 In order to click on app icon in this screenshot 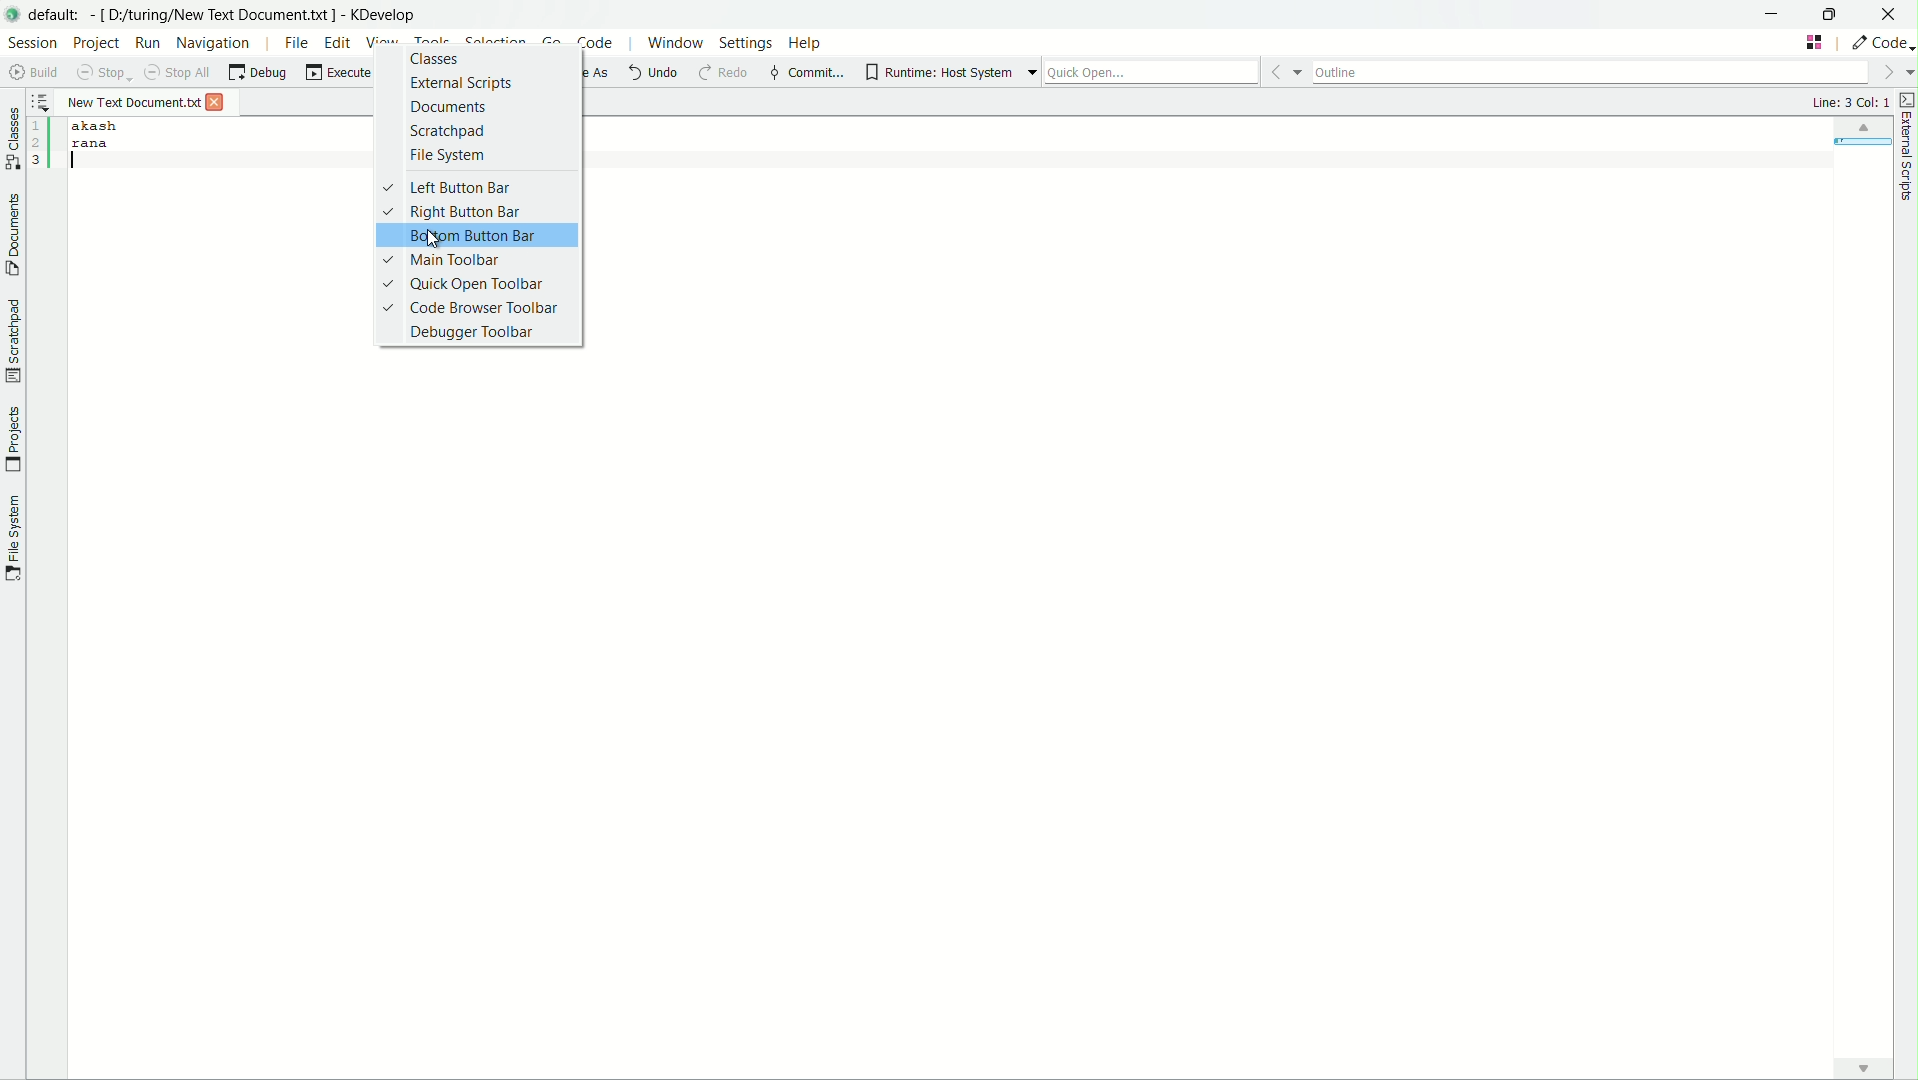, I will do `click(13, 16)`.